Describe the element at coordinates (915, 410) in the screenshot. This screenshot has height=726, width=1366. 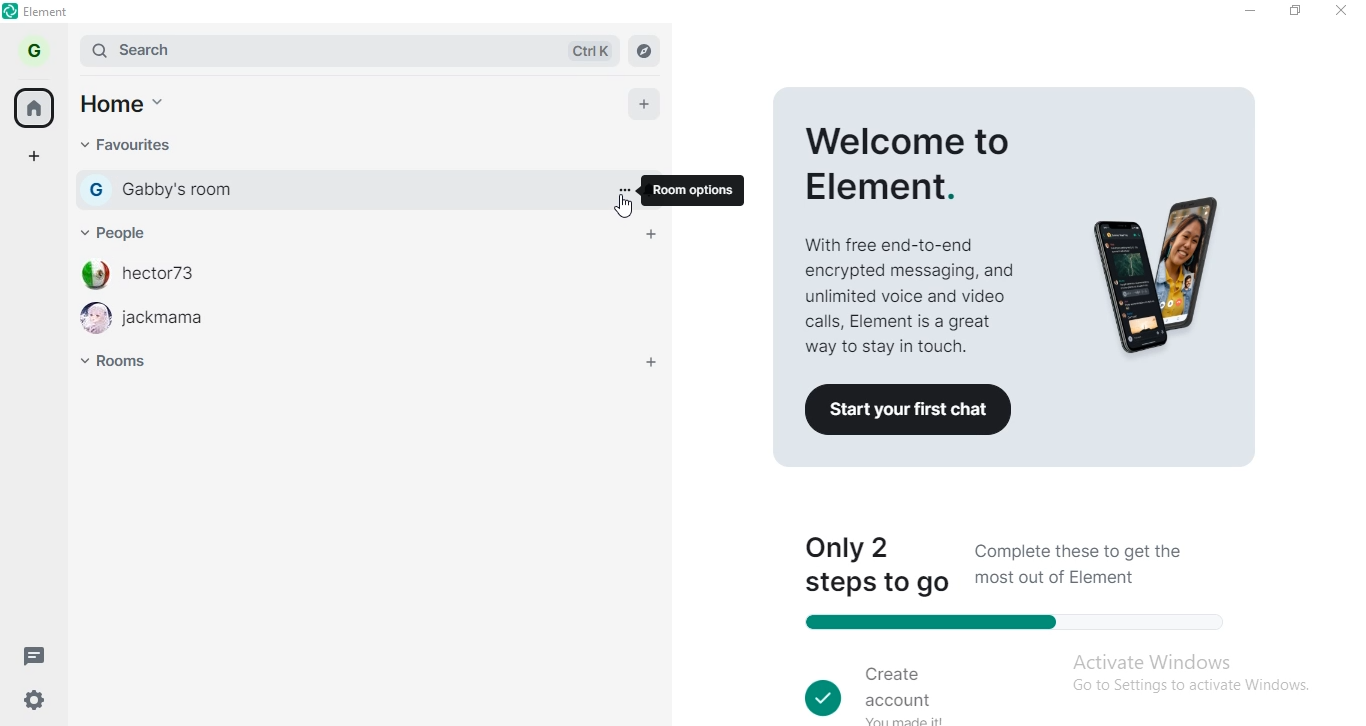
I see `Co Start your first chat ` at that location.